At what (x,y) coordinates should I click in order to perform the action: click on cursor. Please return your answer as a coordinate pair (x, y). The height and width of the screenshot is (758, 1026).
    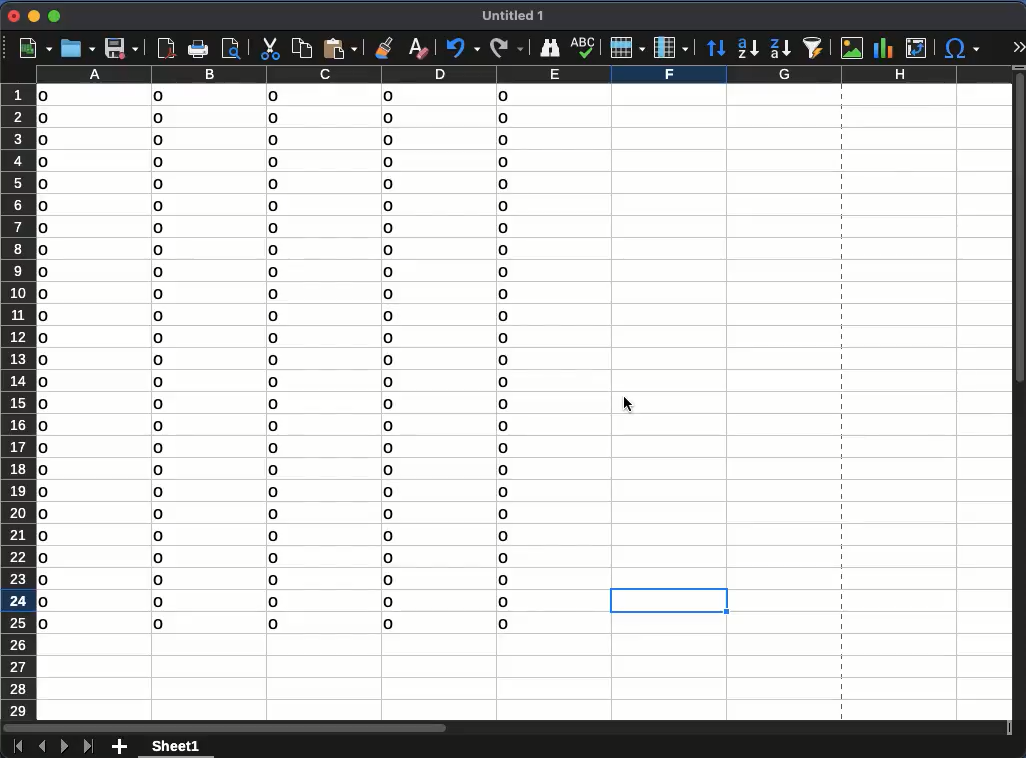
    Looking at the image, I should click on (625, 399).